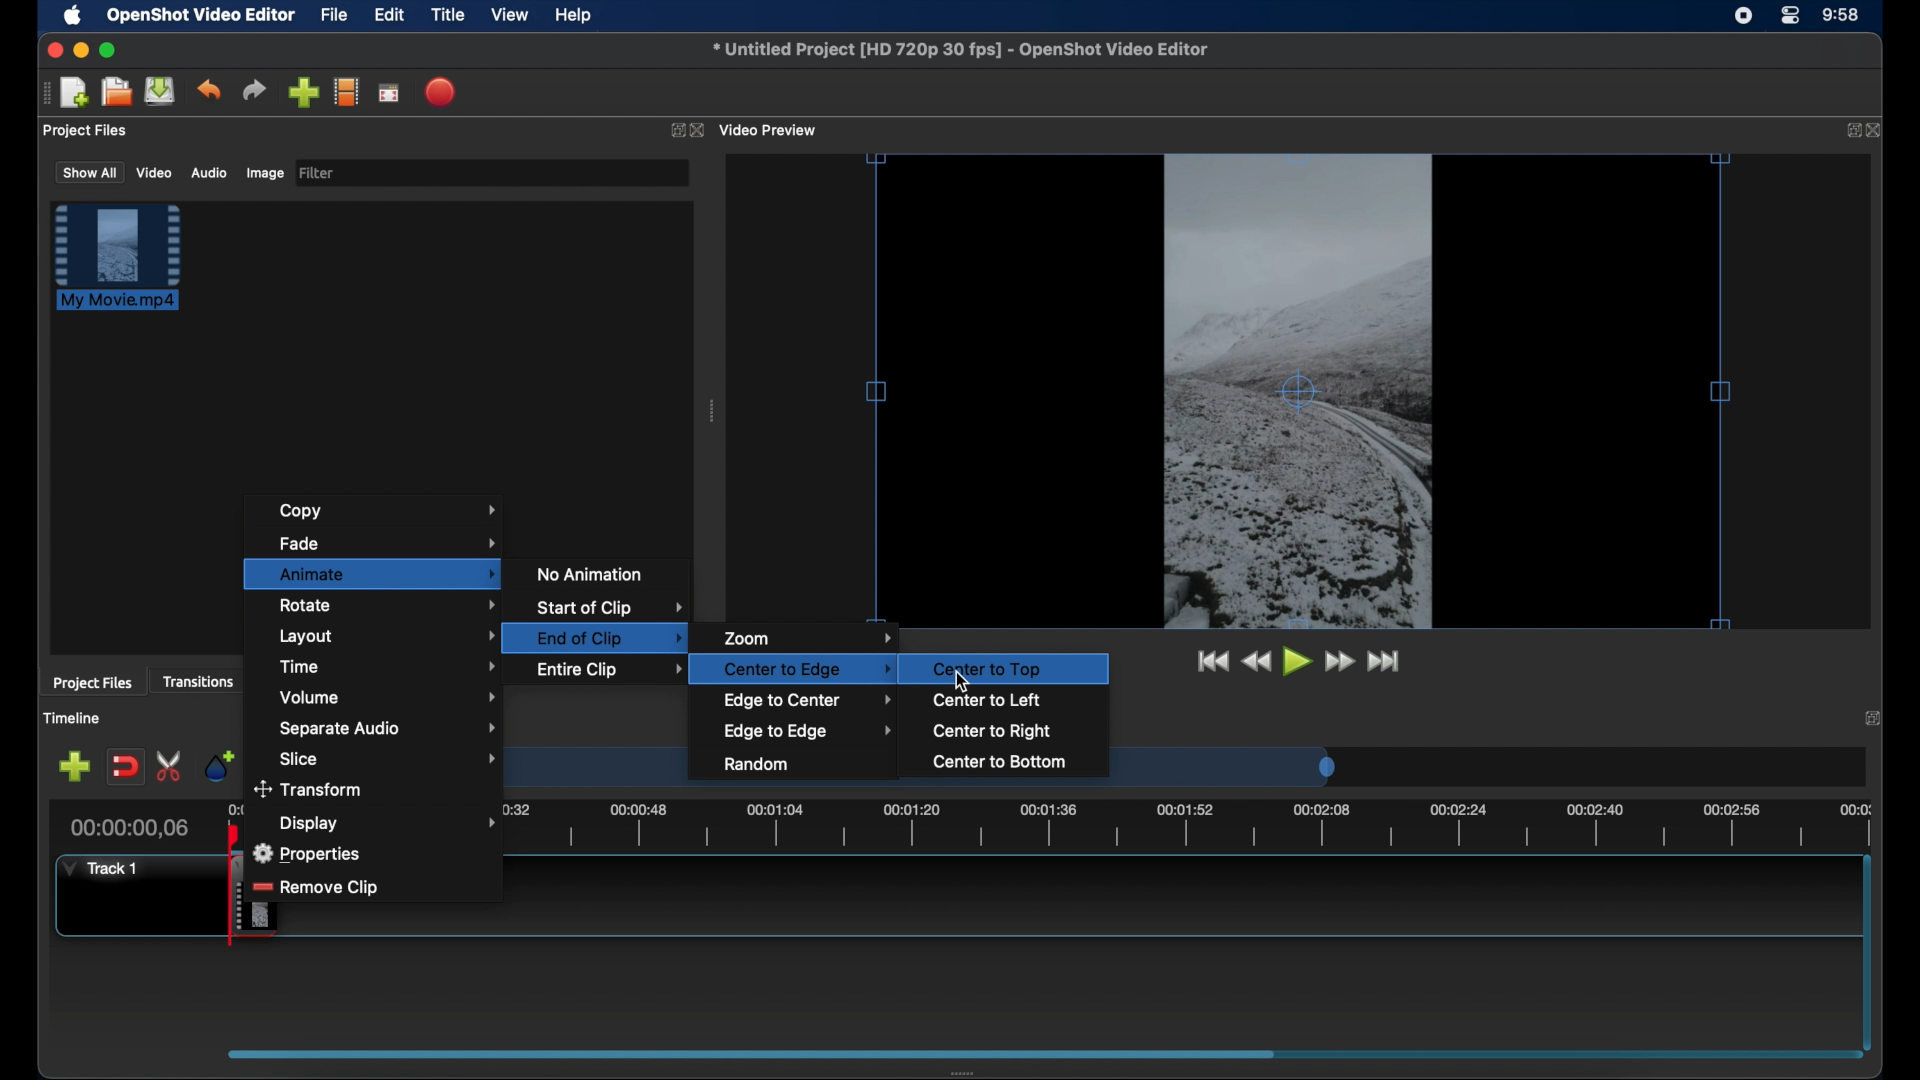 Image resolution: width=1920 pixels, height=1080 pixels. What do you see at coordinates (389, 604) in the screenshot?
I see `rotate menu` at bounding box center [389, 604].